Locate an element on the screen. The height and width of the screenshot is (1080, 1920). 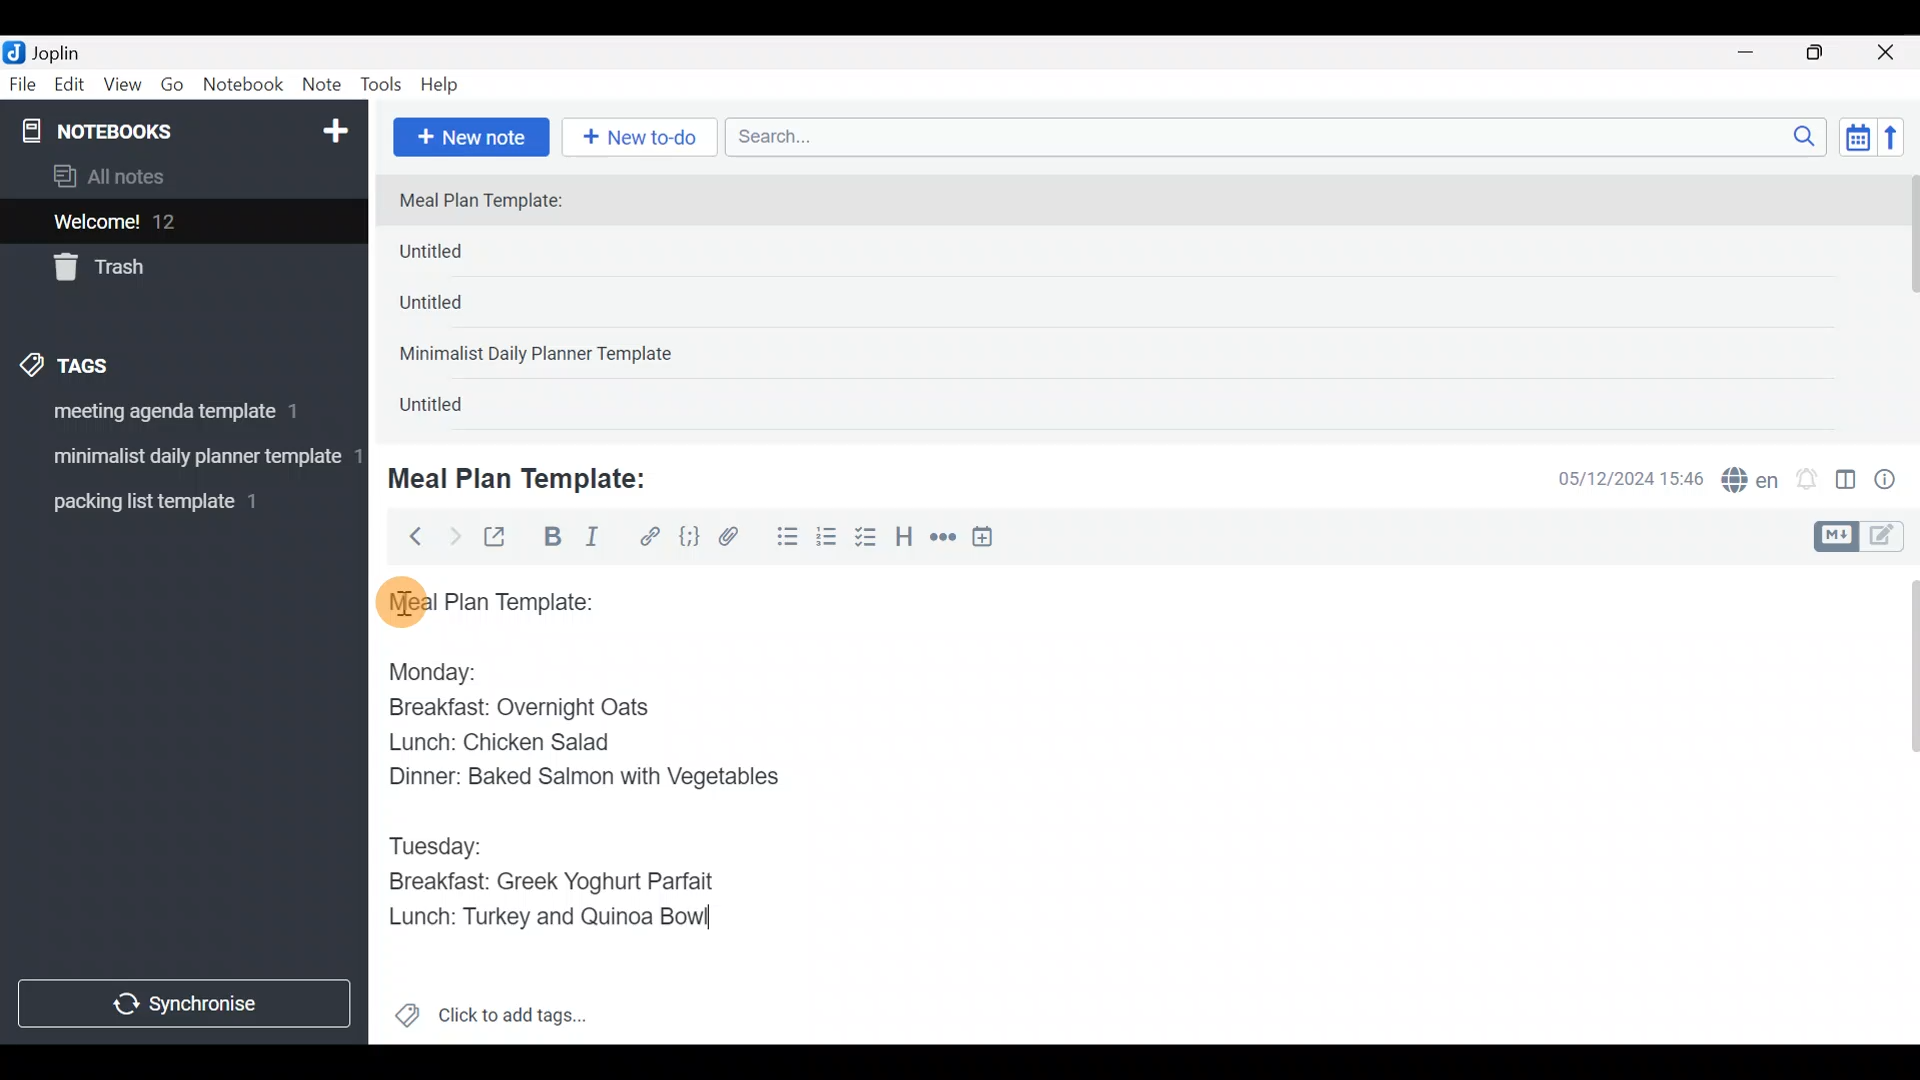
Untitled is located at coordinates (458, 309).